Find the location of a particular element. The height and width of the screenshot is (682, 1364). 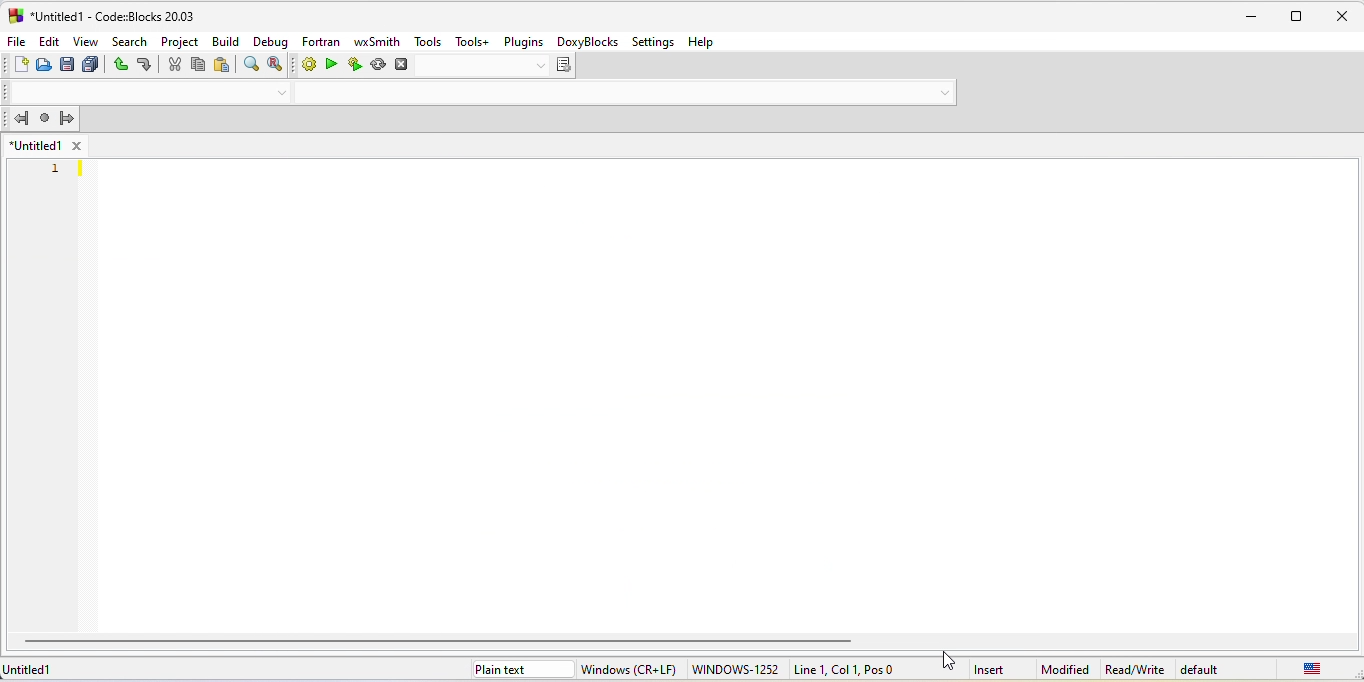

settings is located at coordinates (653, 41).